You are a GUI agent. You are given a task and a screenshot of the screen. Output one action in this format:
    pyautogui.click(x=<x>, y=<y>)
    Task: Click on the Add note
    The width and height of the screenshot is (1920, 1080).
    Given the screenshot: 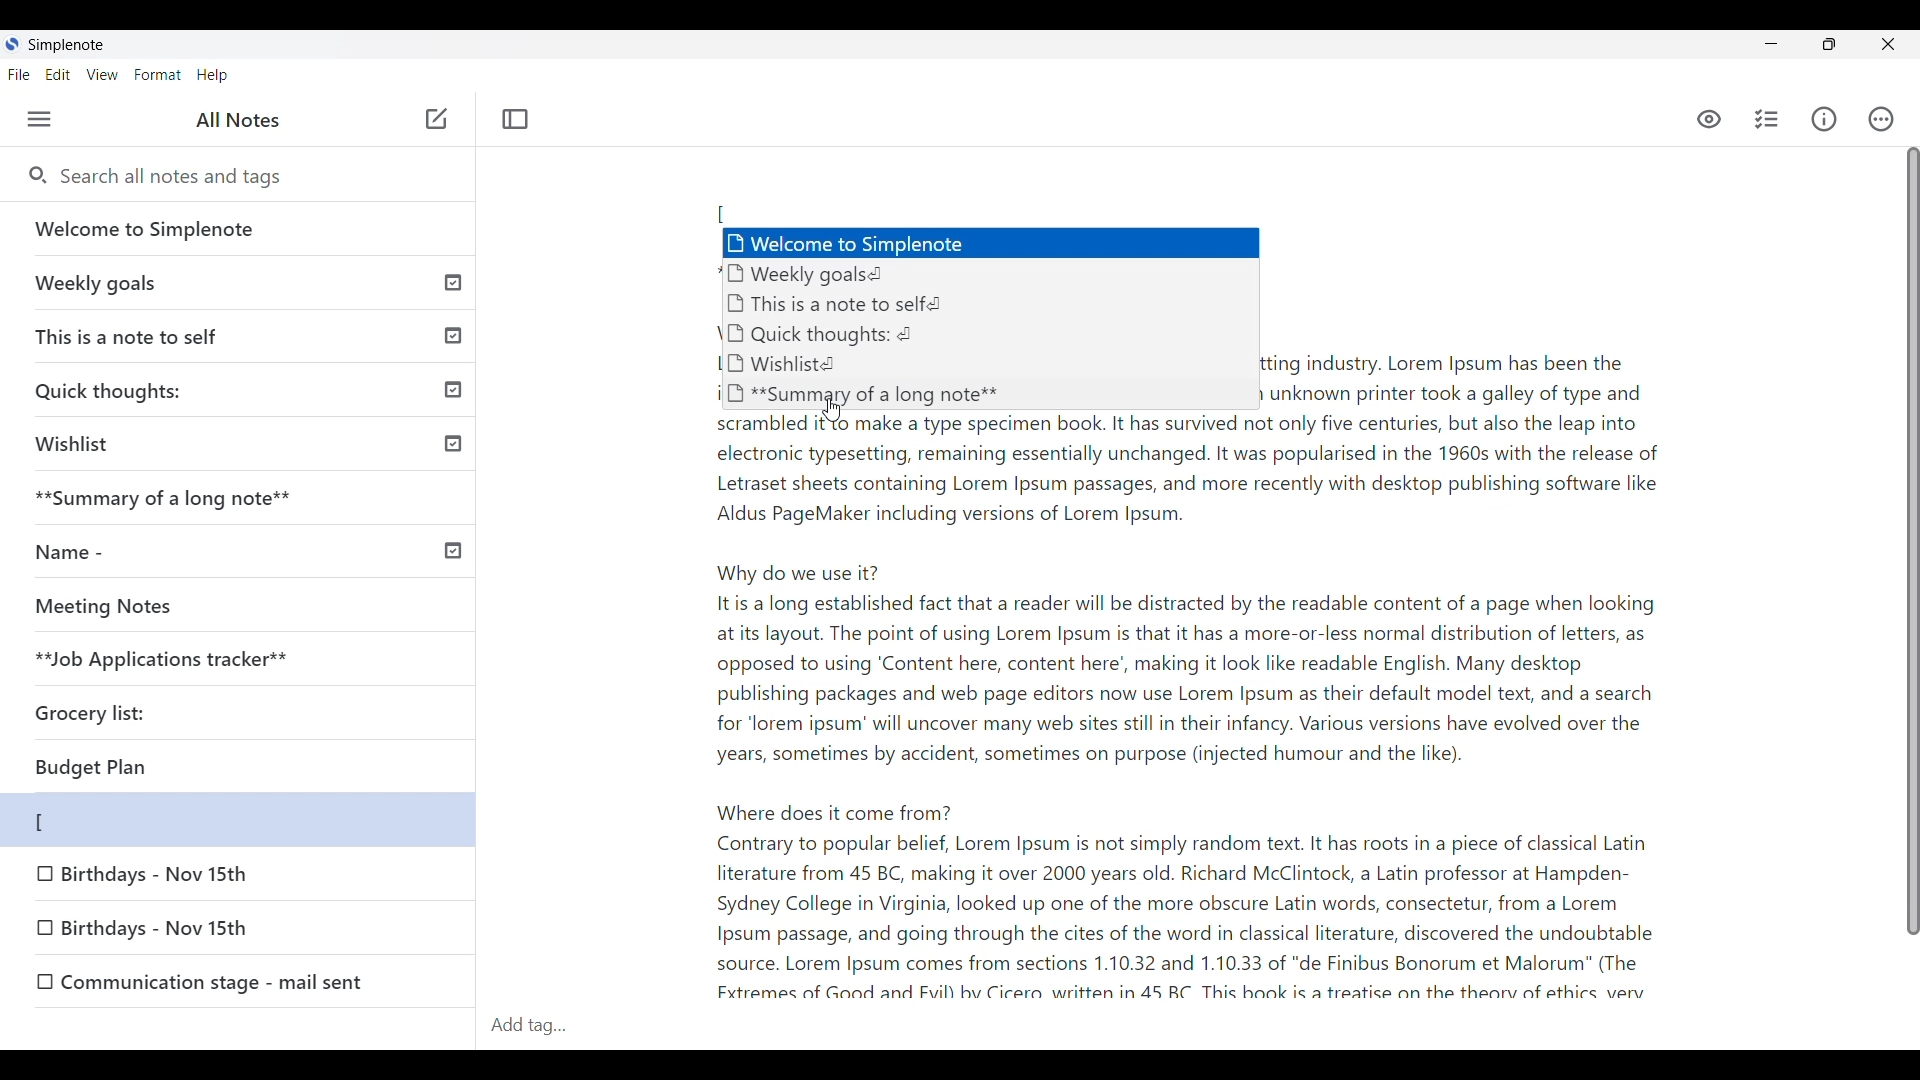 What is the action you would take?
    pyautogui.click(x=434, y=120)
    